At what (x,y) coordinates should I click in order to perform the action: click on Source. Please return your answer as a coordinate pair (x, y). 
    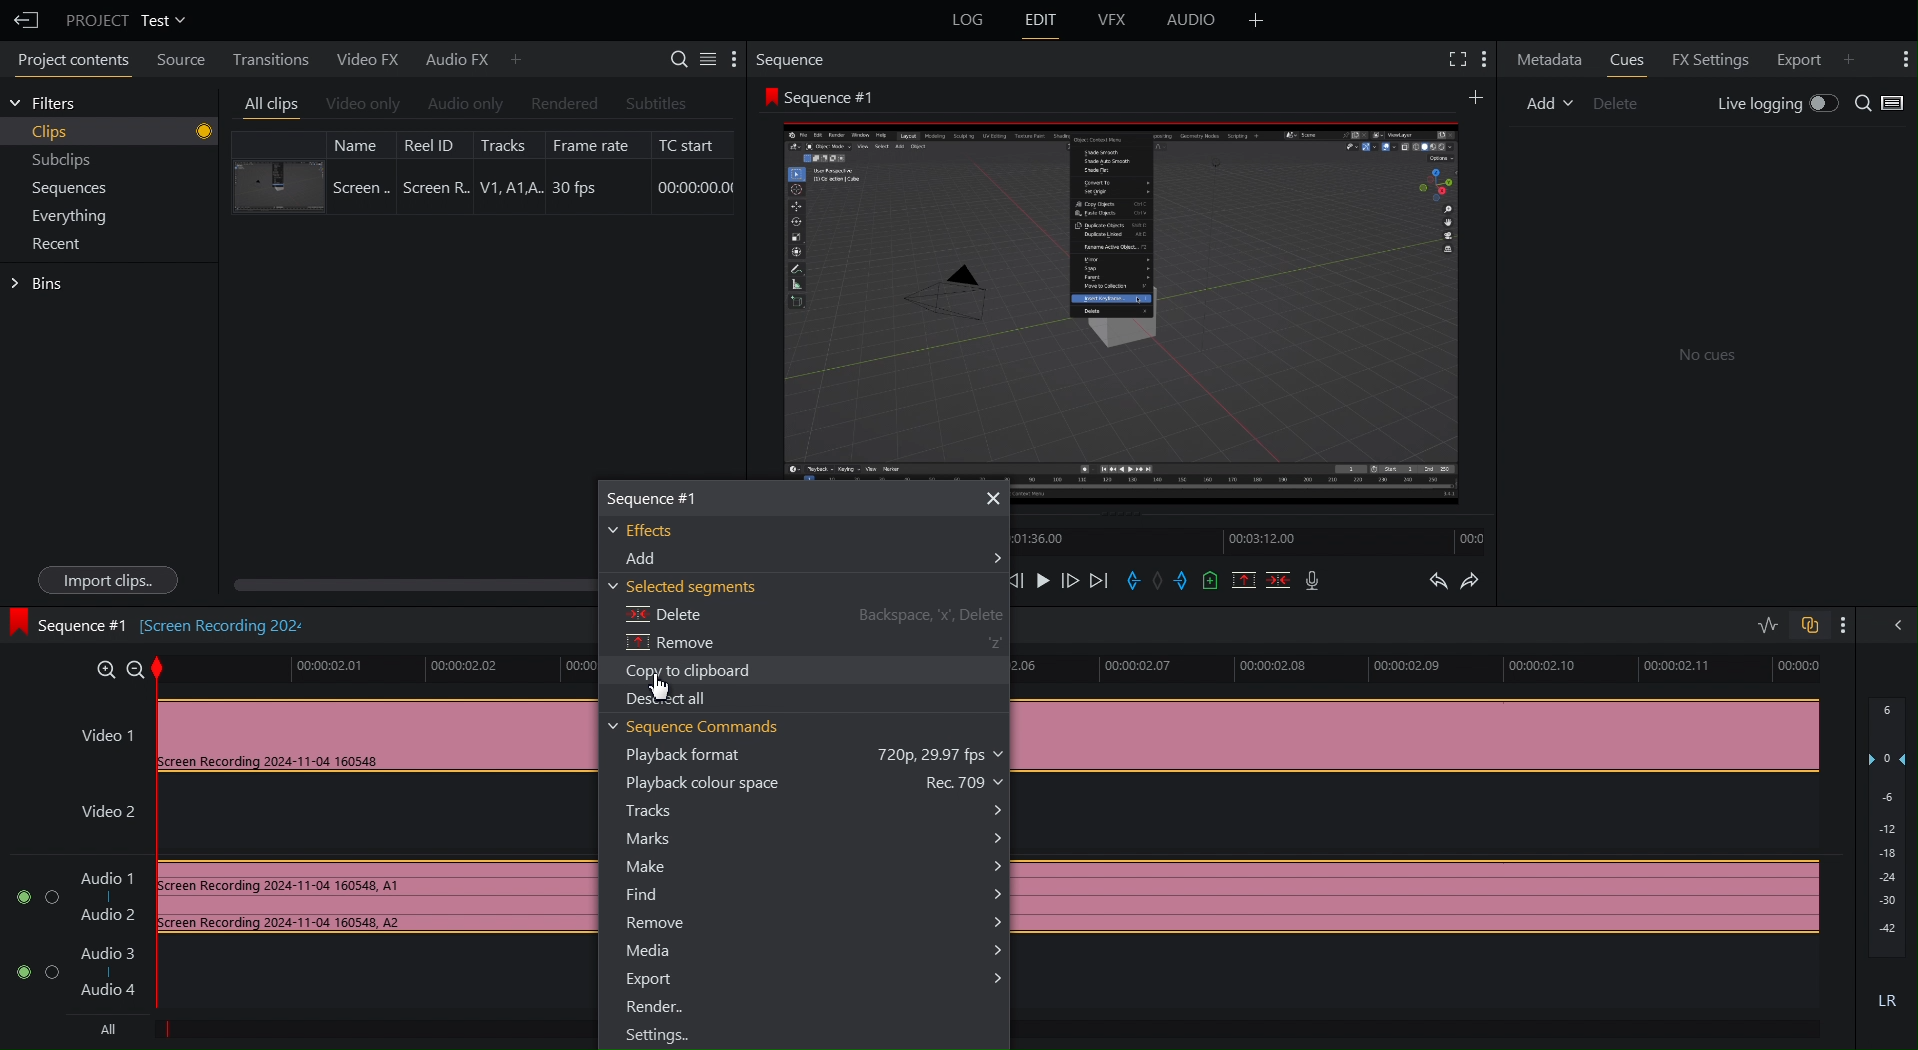
    Looking at the image, I should click on (184, 59).